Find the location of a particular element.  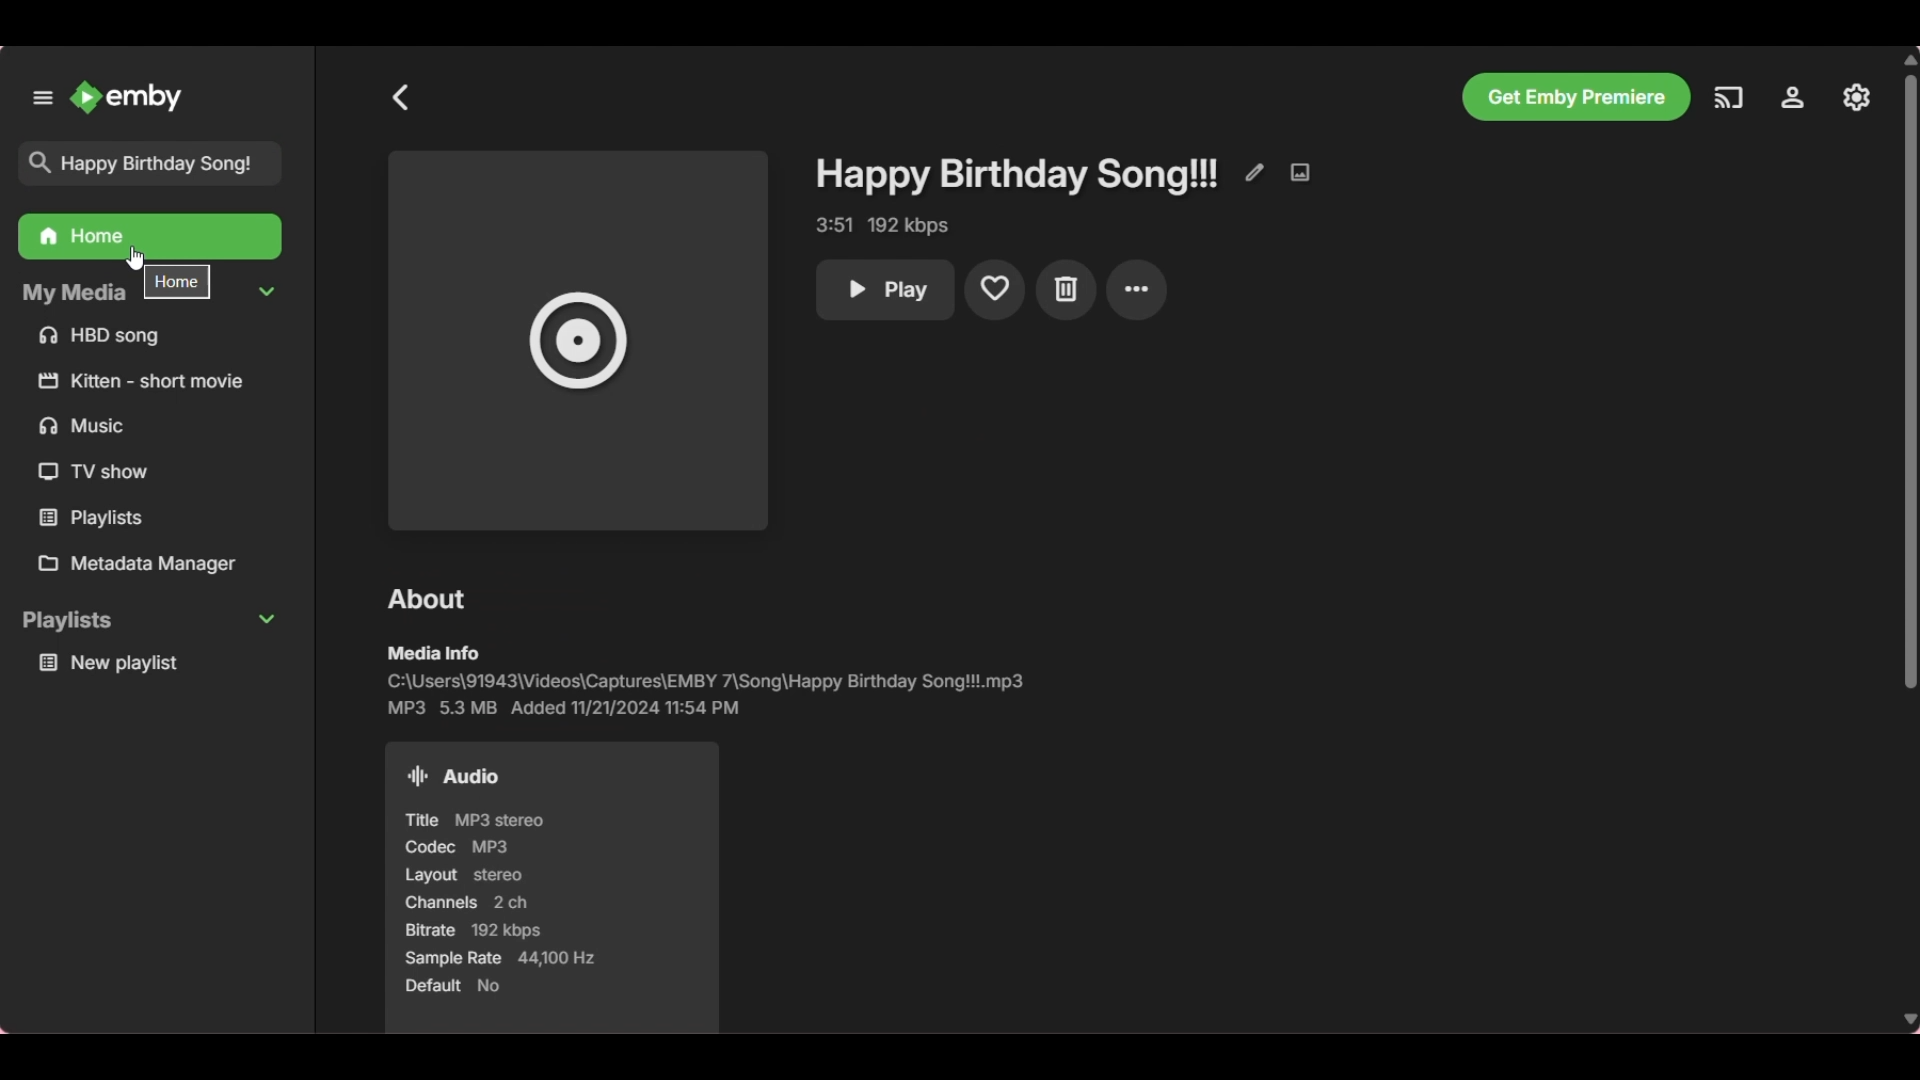

Happy birthday song is located at coordinates (1016, 176).